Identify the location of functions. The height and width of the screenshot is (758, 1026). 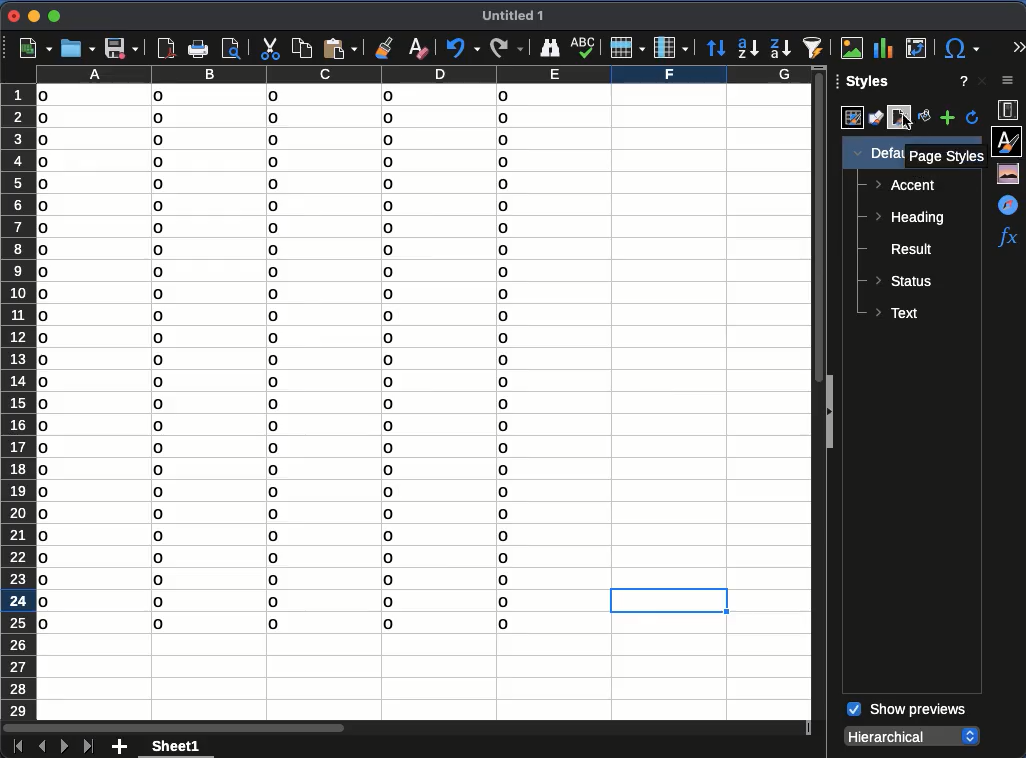
(1007, 239).